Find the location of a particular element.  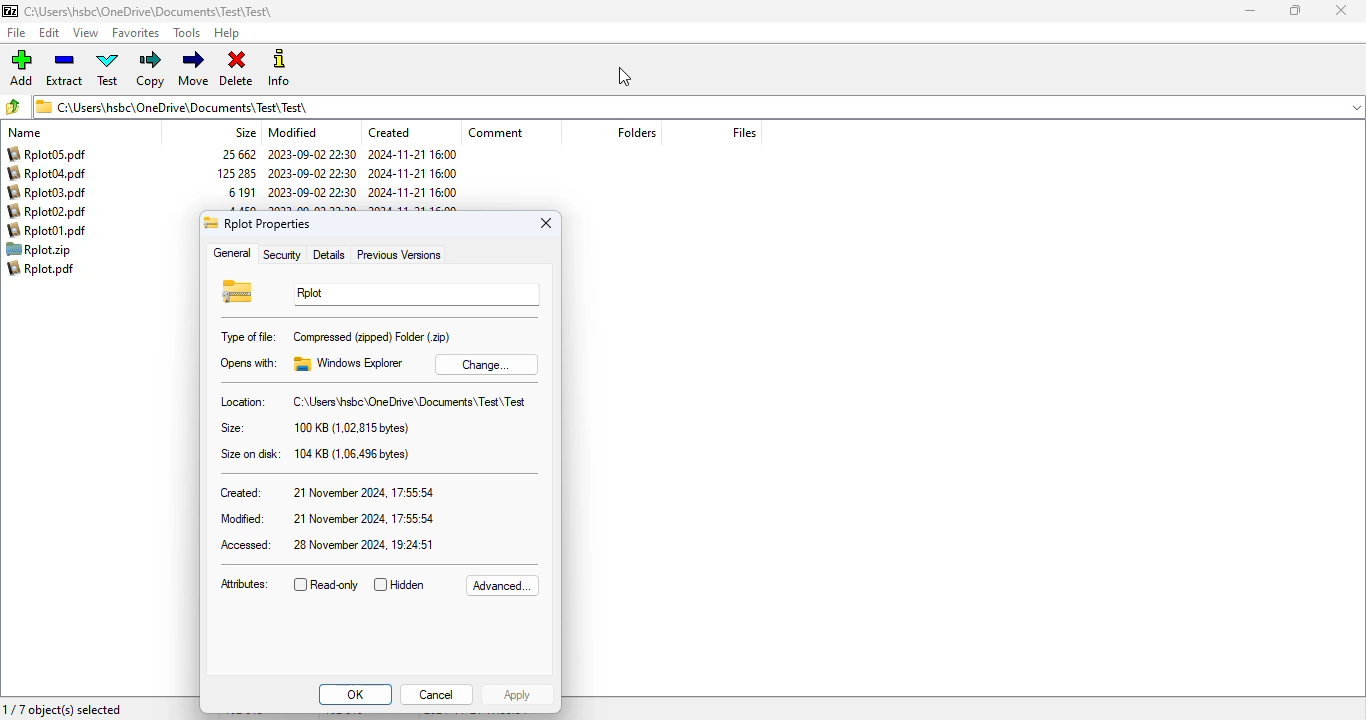

general is located at coordinates (231, 253).